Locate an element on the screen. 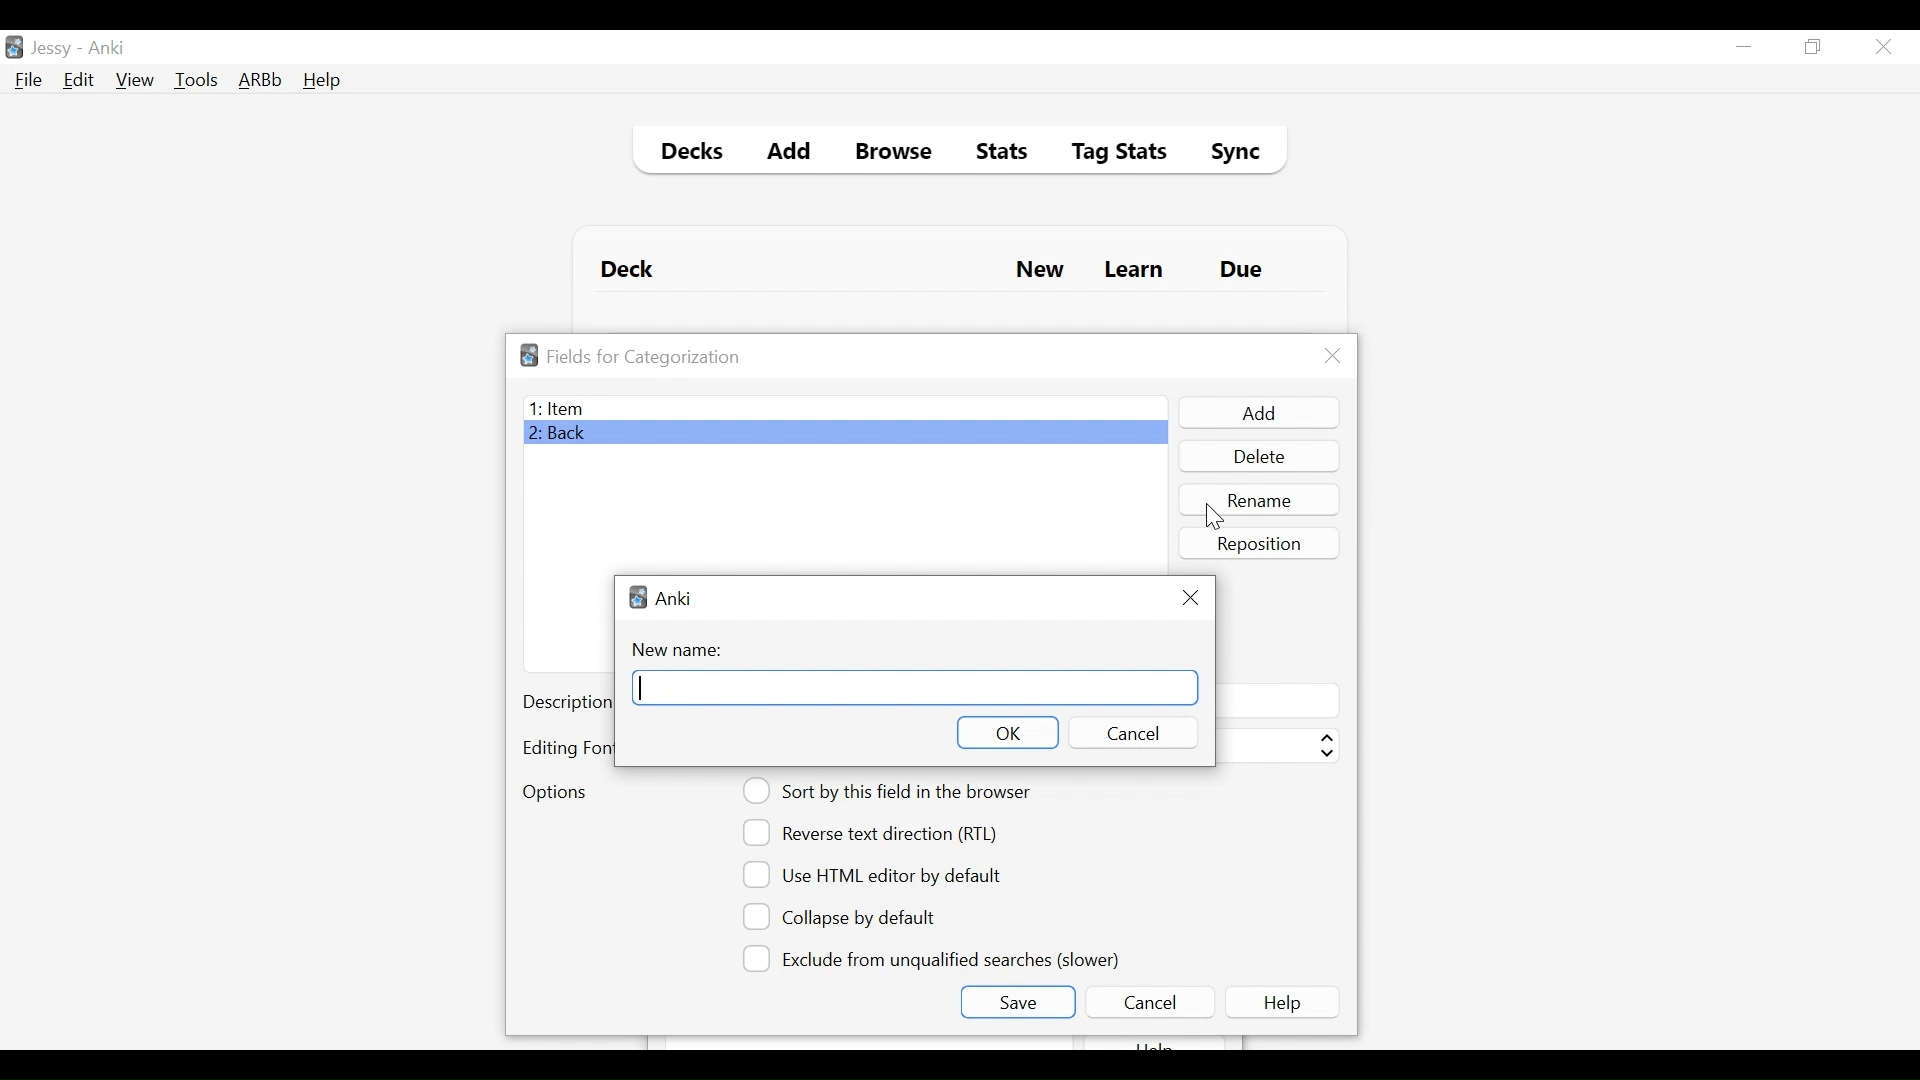  Close is located at coordinates (1333, 356).